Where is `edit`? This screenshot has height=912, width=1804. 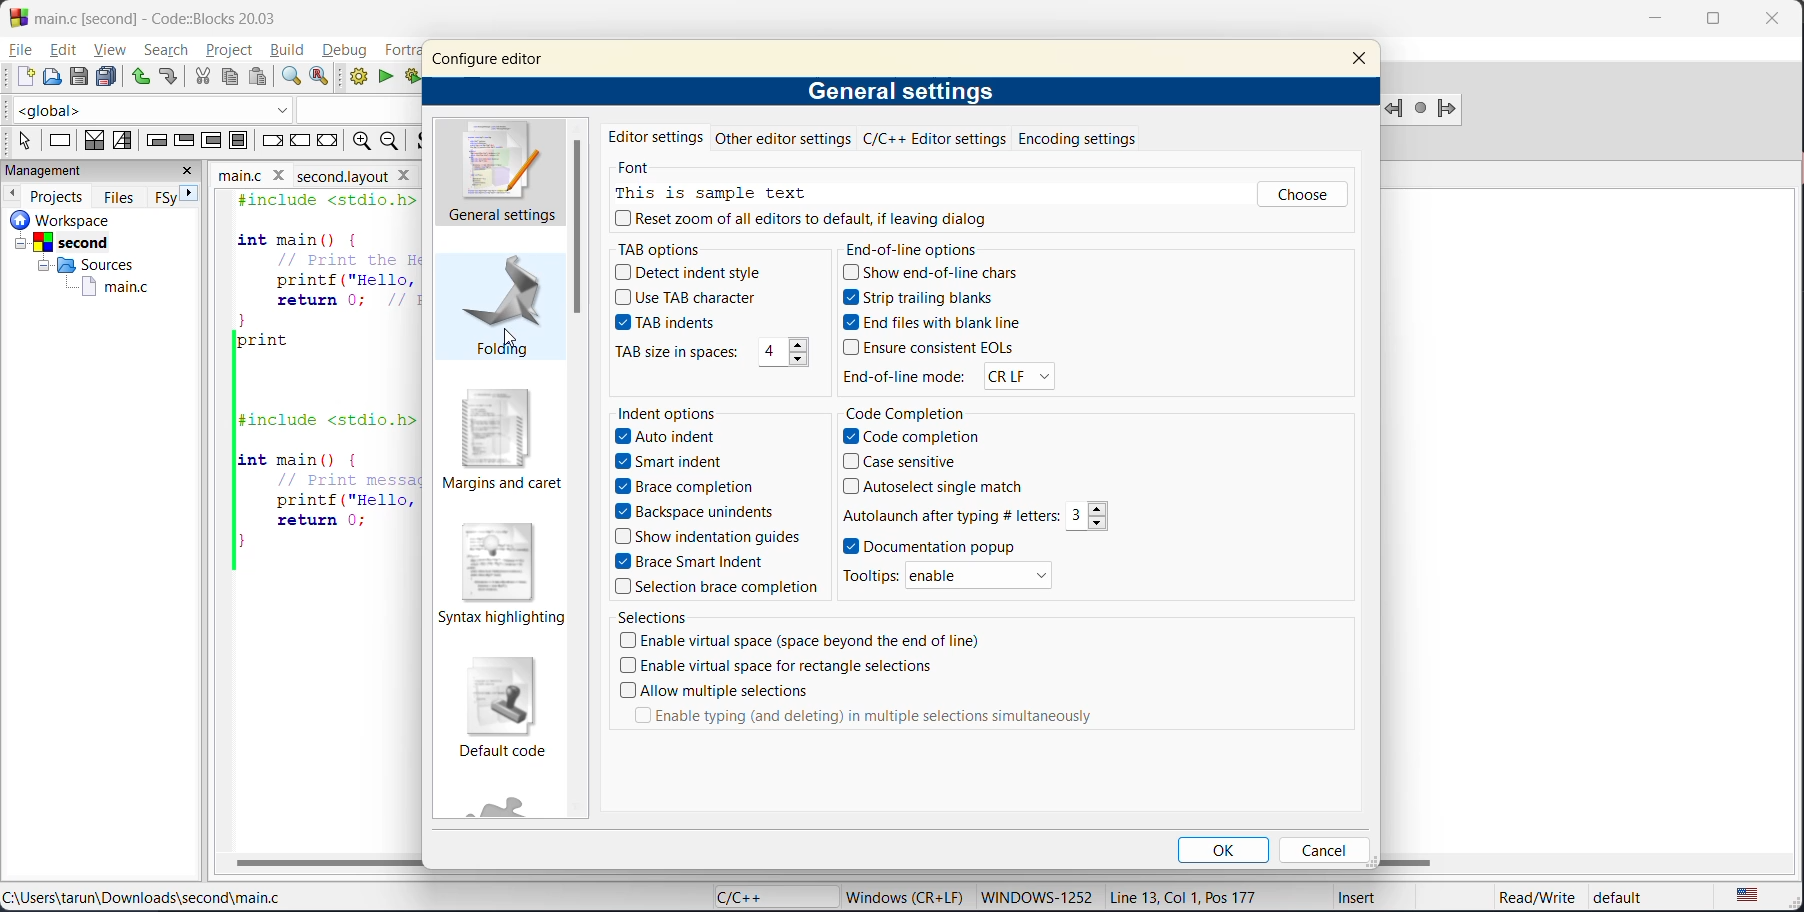 edit is located at coordinates (66, 52).